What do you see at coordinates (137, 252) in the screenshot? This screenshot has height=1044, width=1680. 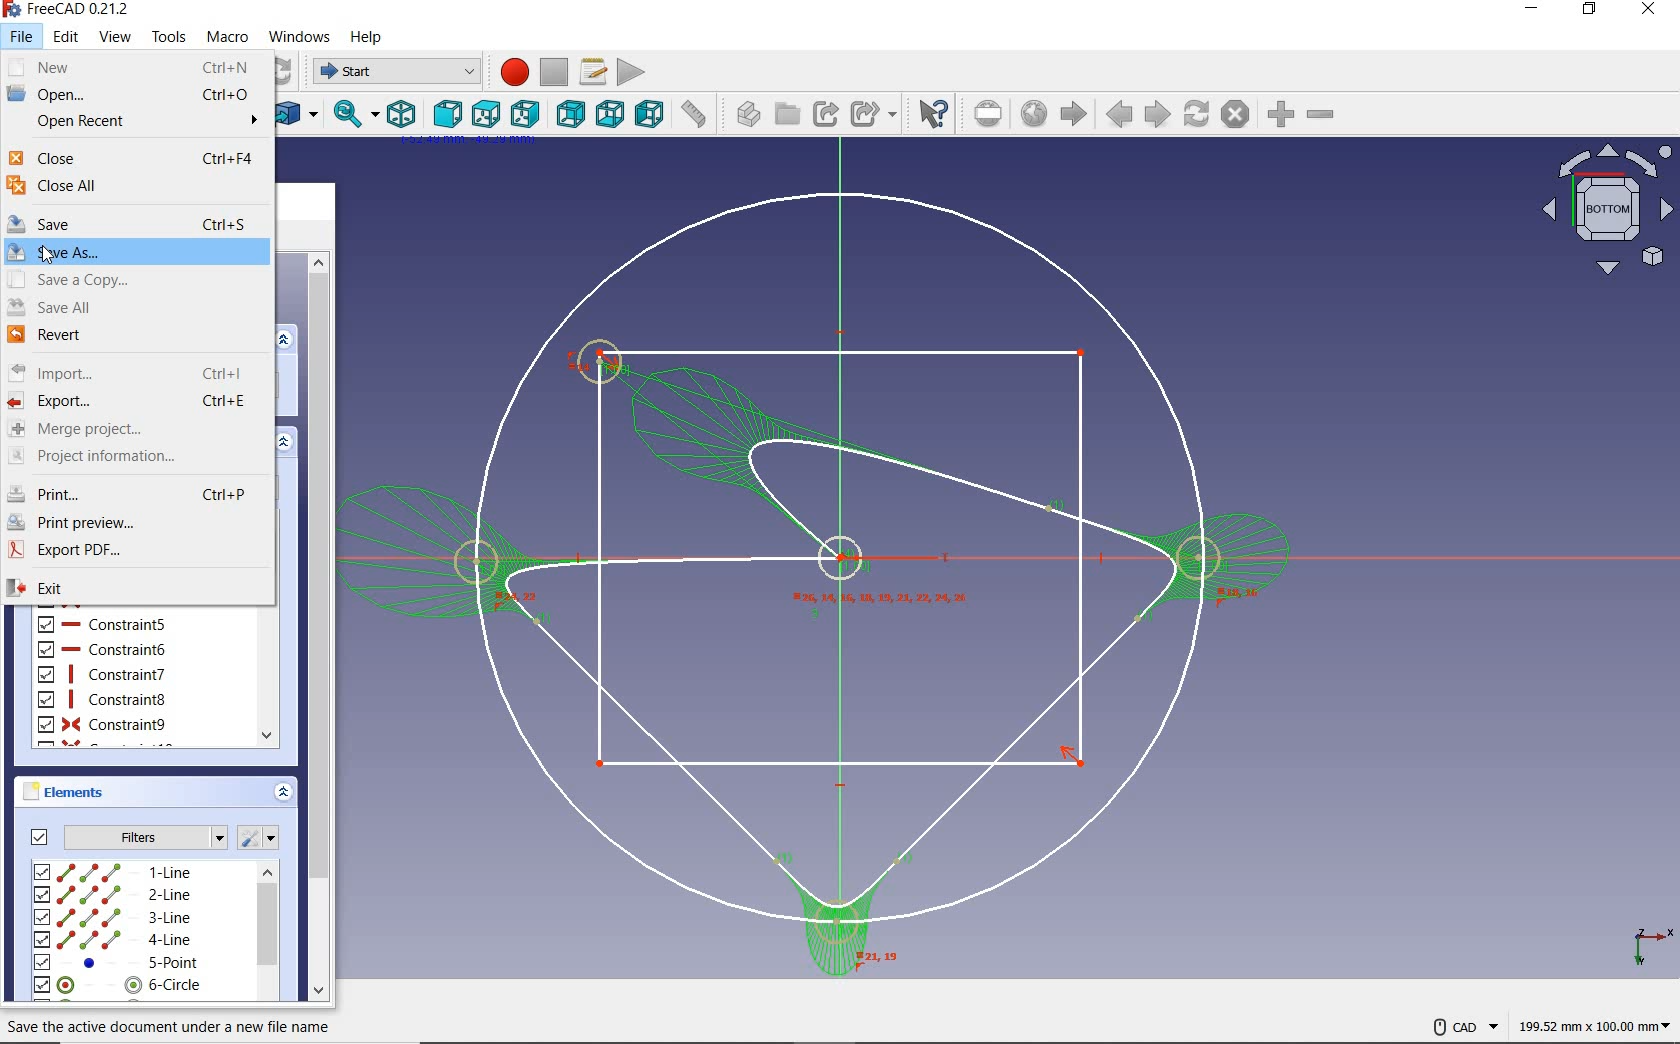 I see `save as` at bounding box center [137, 252].